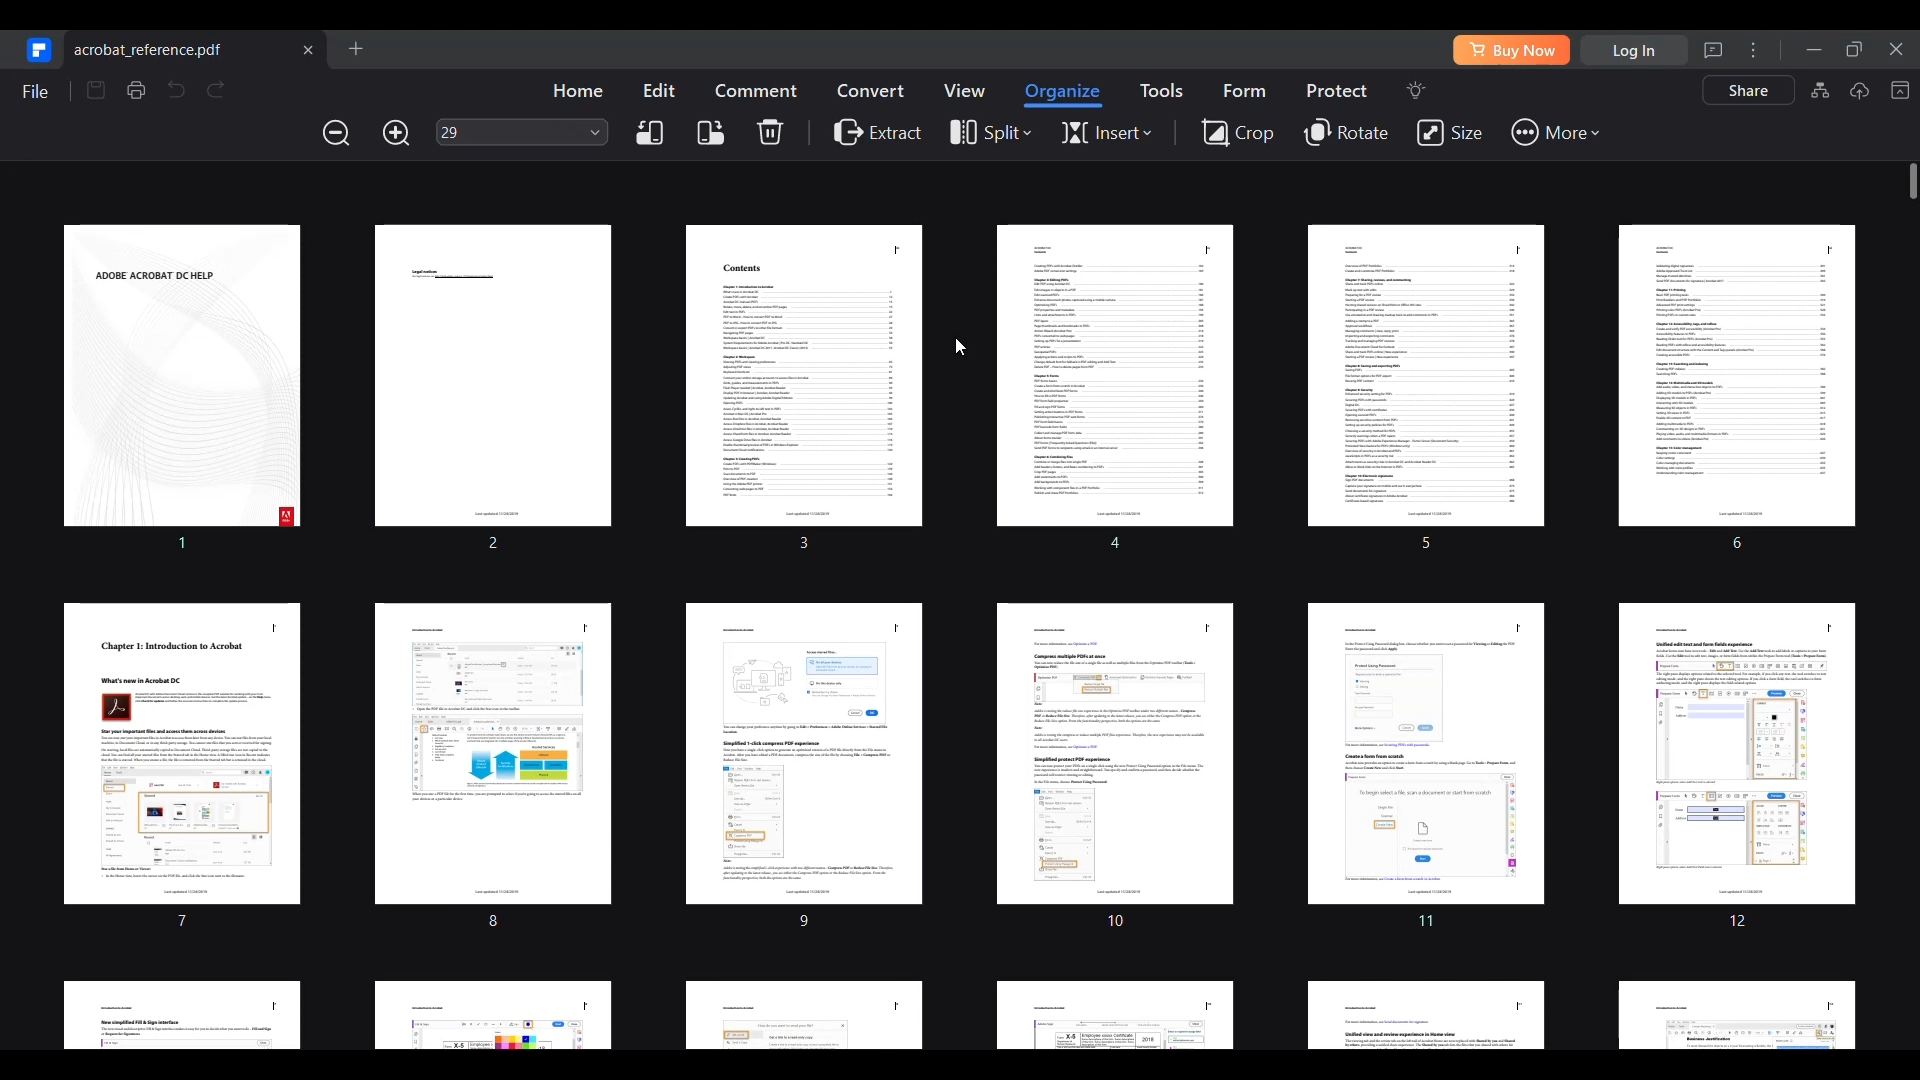  What do you see at coordinates (36, 49) in the screenshot?
I see `Go to start page` at bounding box center [36, 49].